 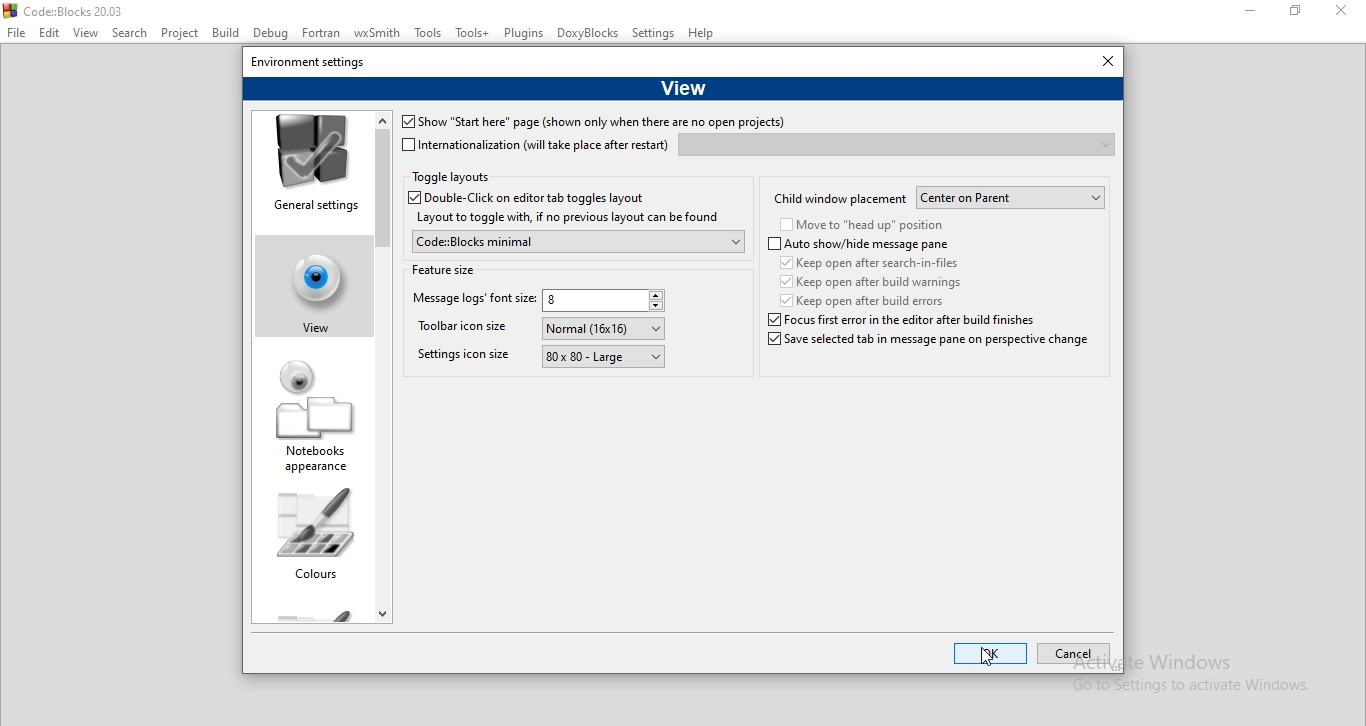 What do you see at coordinates (1103, 62) in the screenshot?
I see `close` at bounding box center [1103, 62].